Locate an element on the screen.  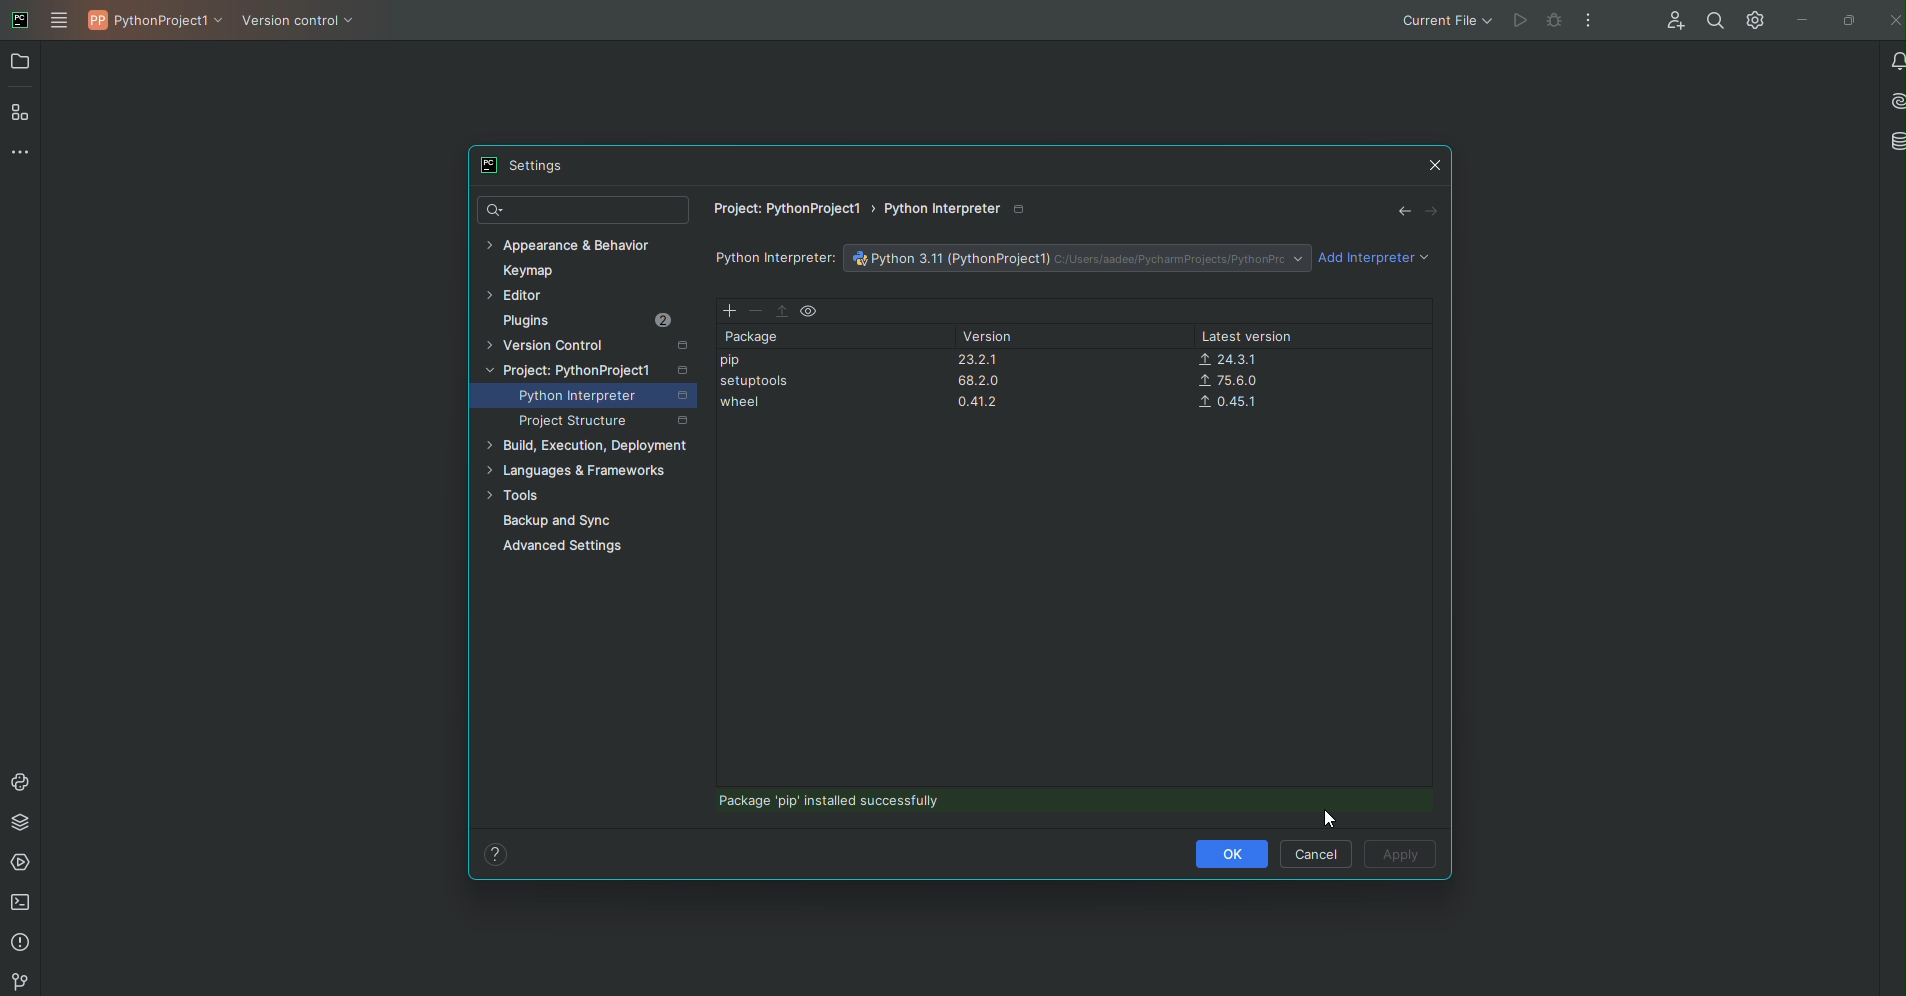
Move Up is located at coordinates (783, 311).